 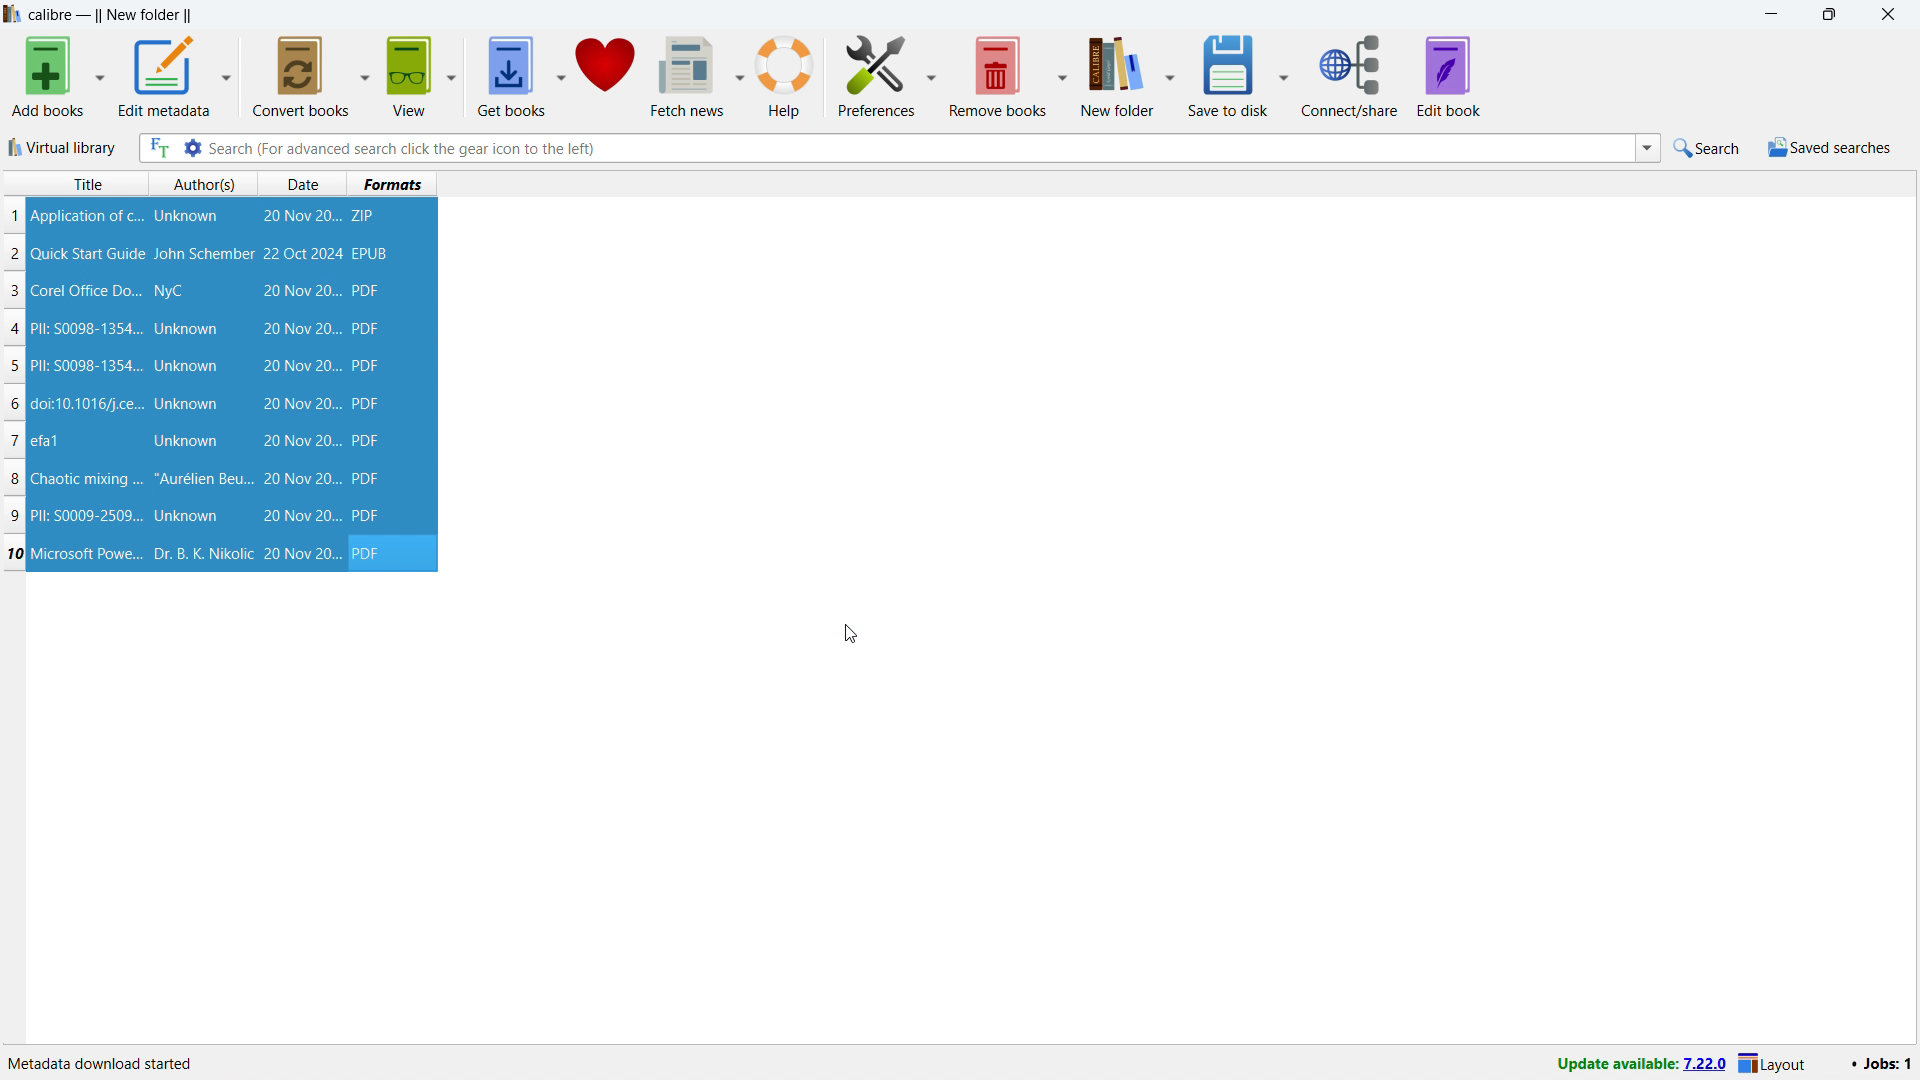 What do you see at coordinates (63, 147) in the screenshot?
I see `virtual library` at bounding box center [63, 147].